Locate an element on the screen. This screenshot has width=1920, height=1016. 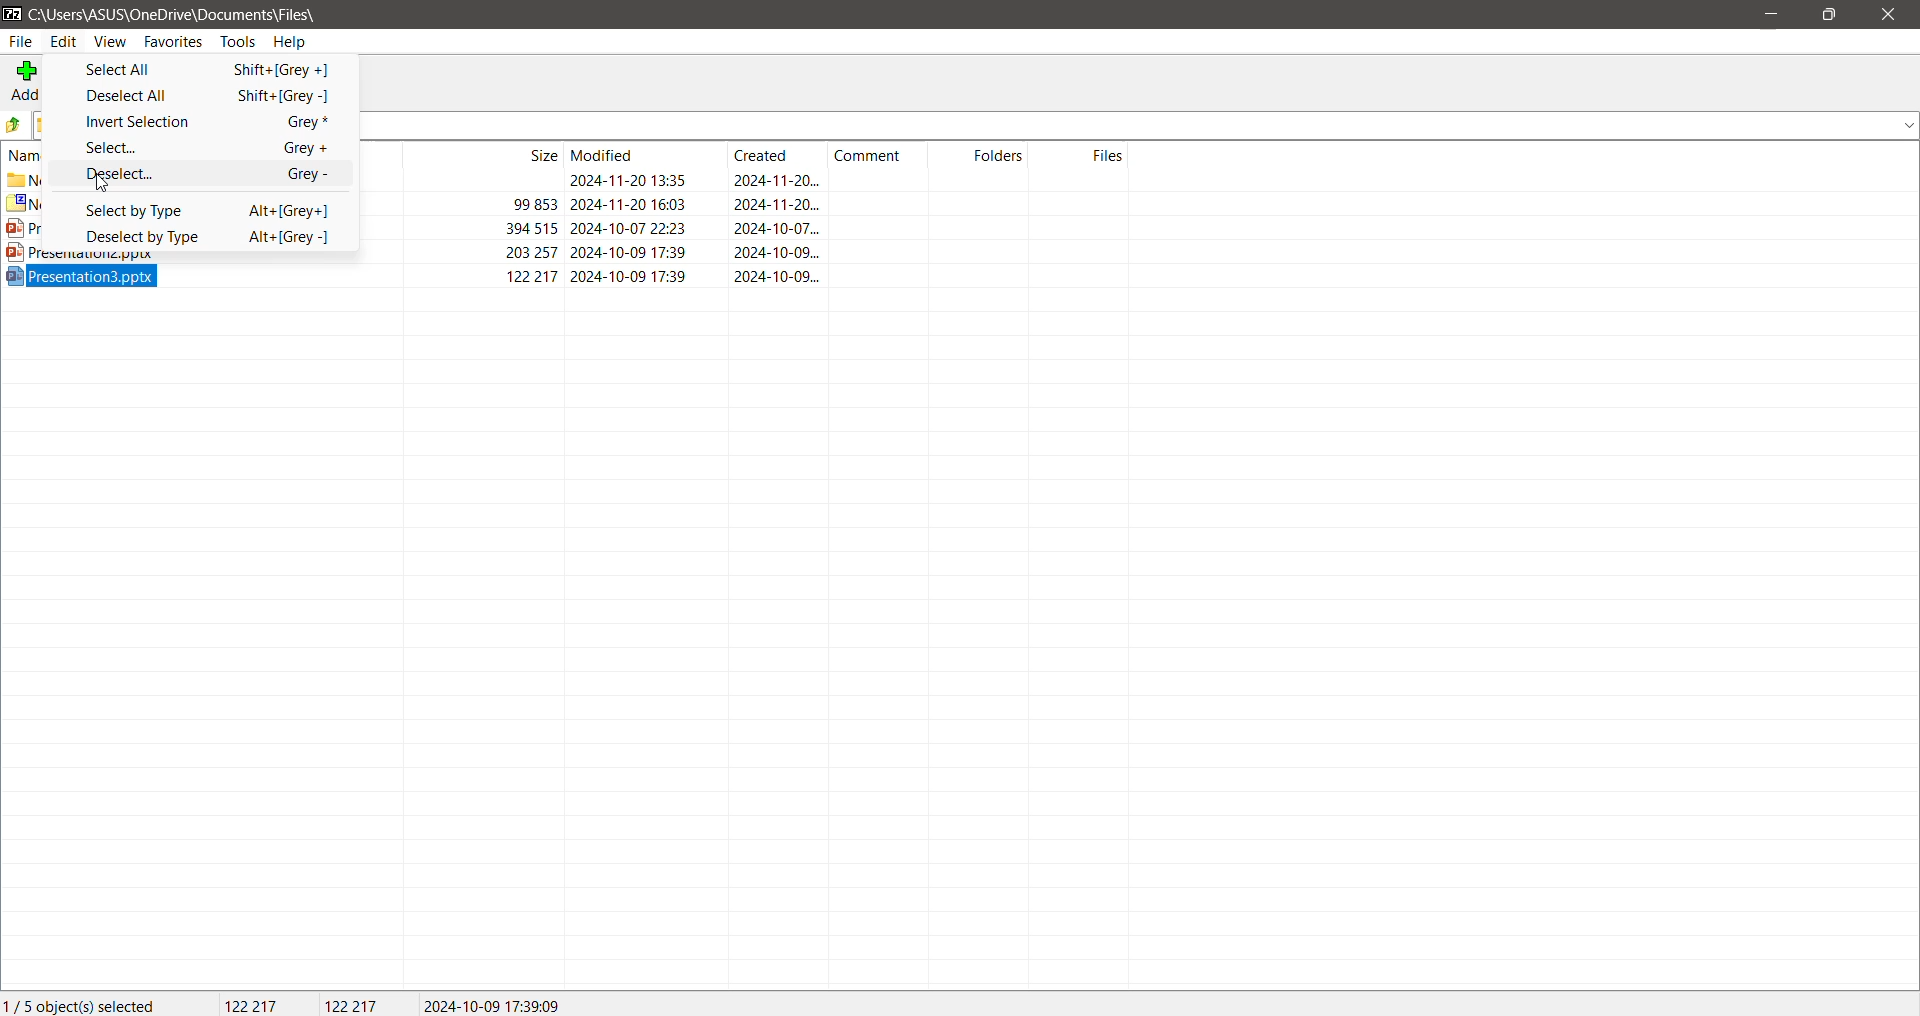
add is located at coordinates (25, 83).